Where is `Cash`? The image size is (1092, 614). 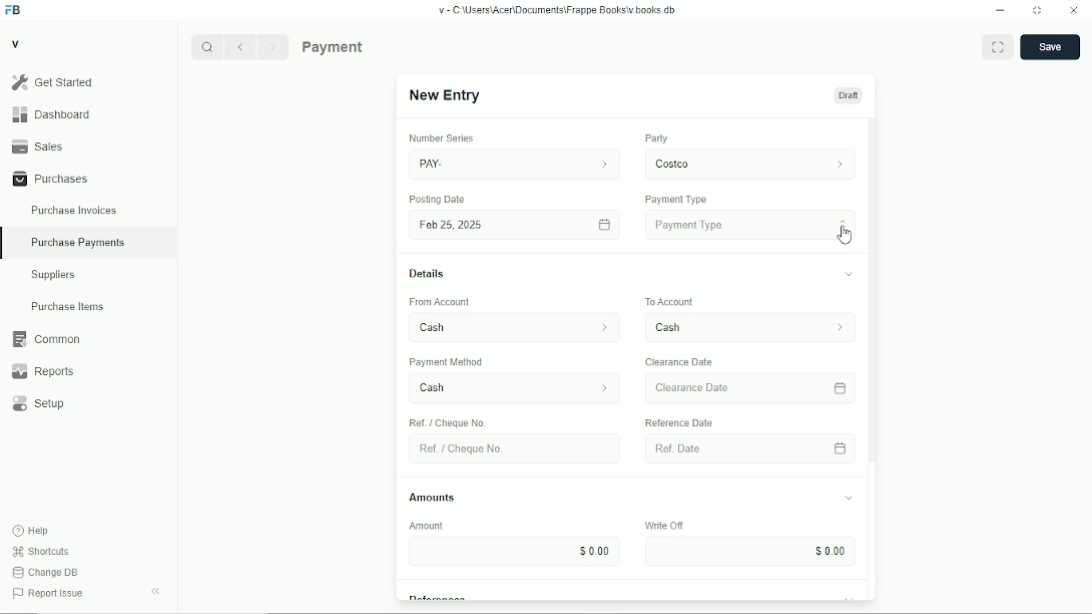
Cash is located at coordinates (505, 389).